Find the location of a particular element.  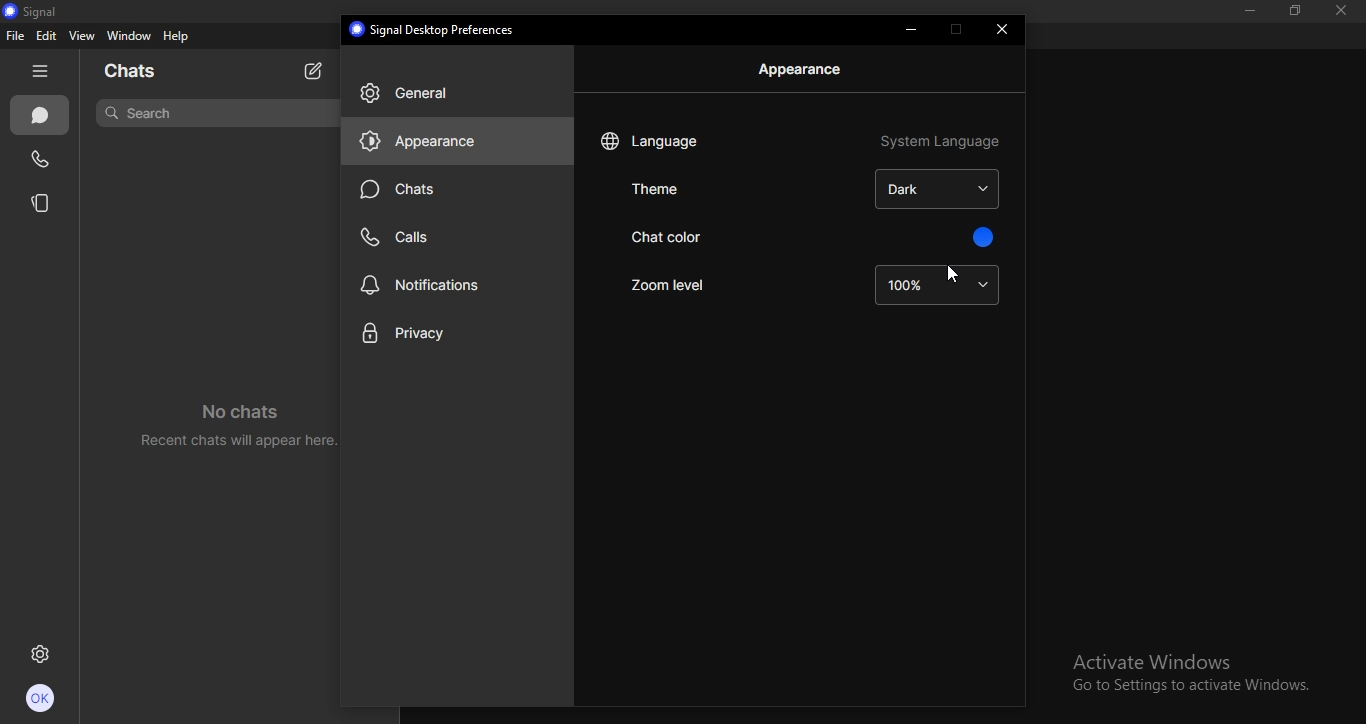

calls is located at coordinates (40, 161).